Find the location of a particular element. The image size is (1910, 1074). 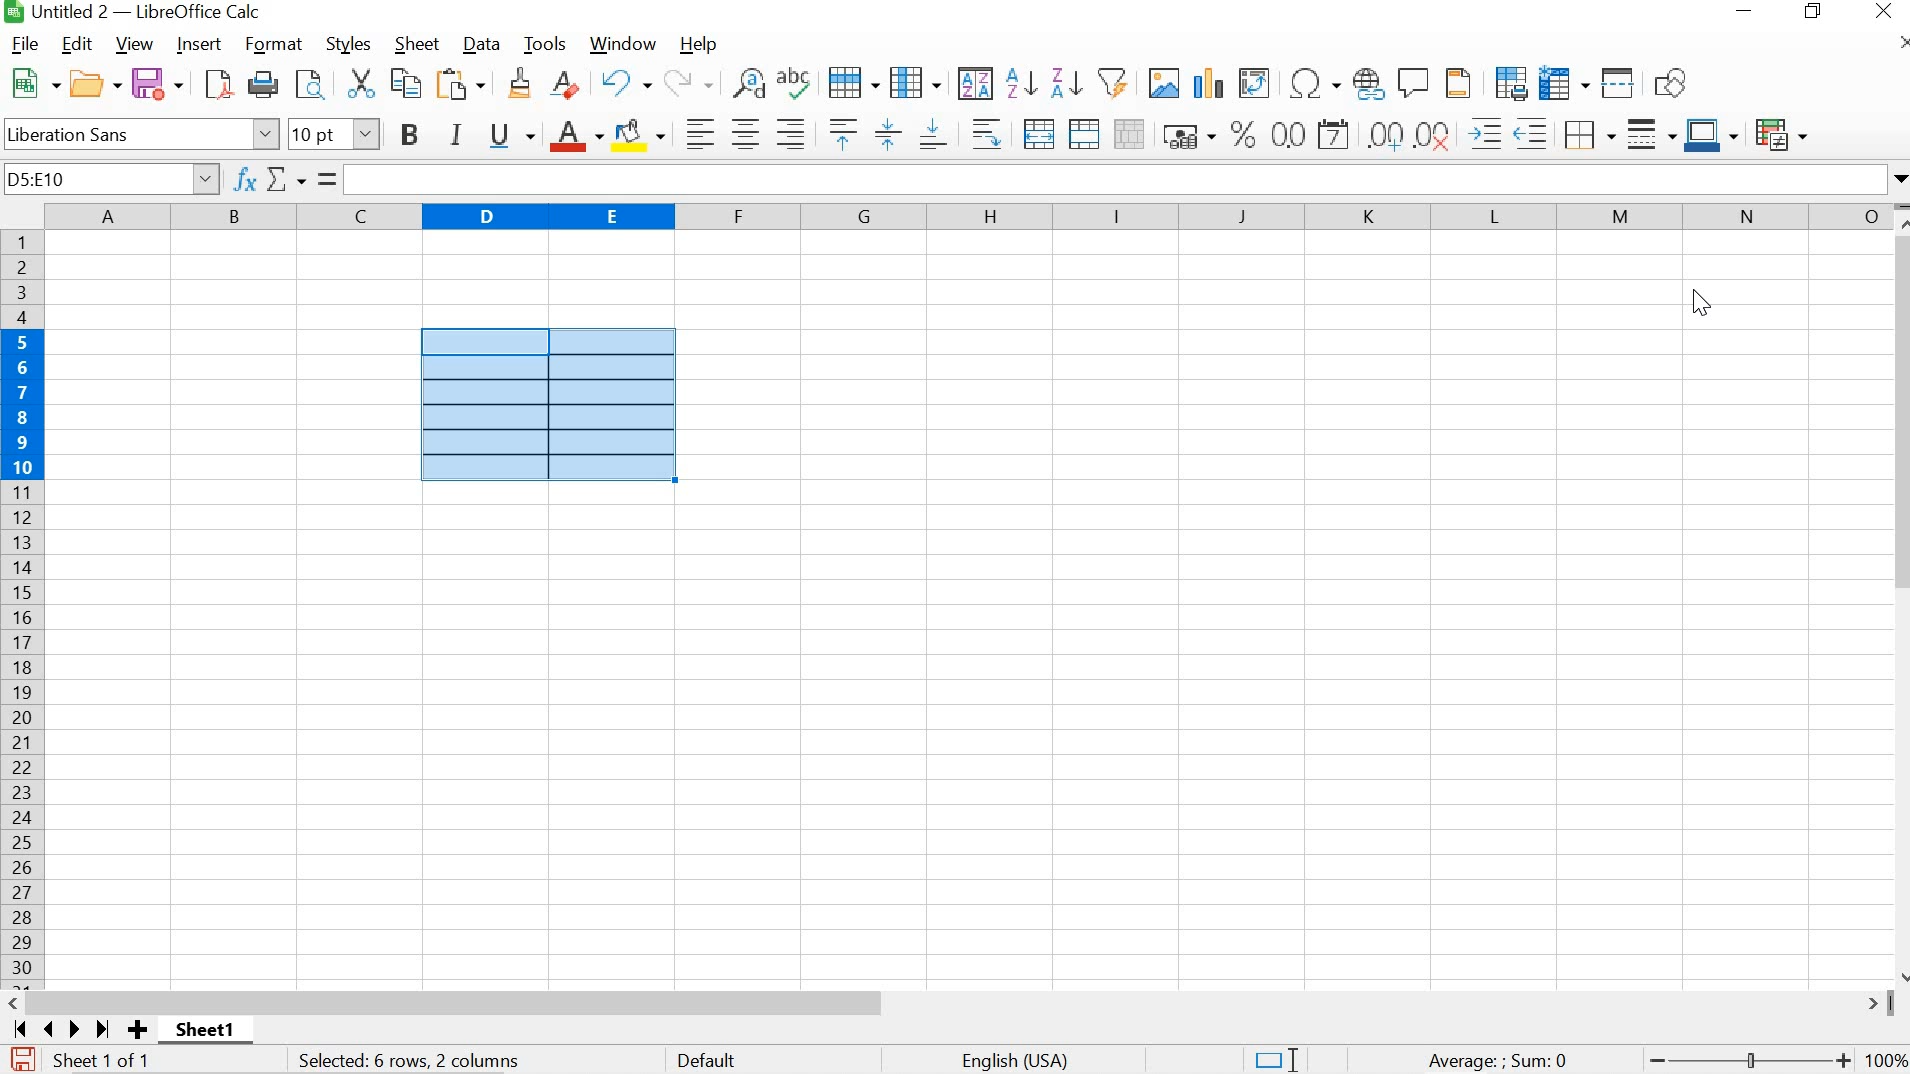

WINDOW is located at coordinates (622, 44).